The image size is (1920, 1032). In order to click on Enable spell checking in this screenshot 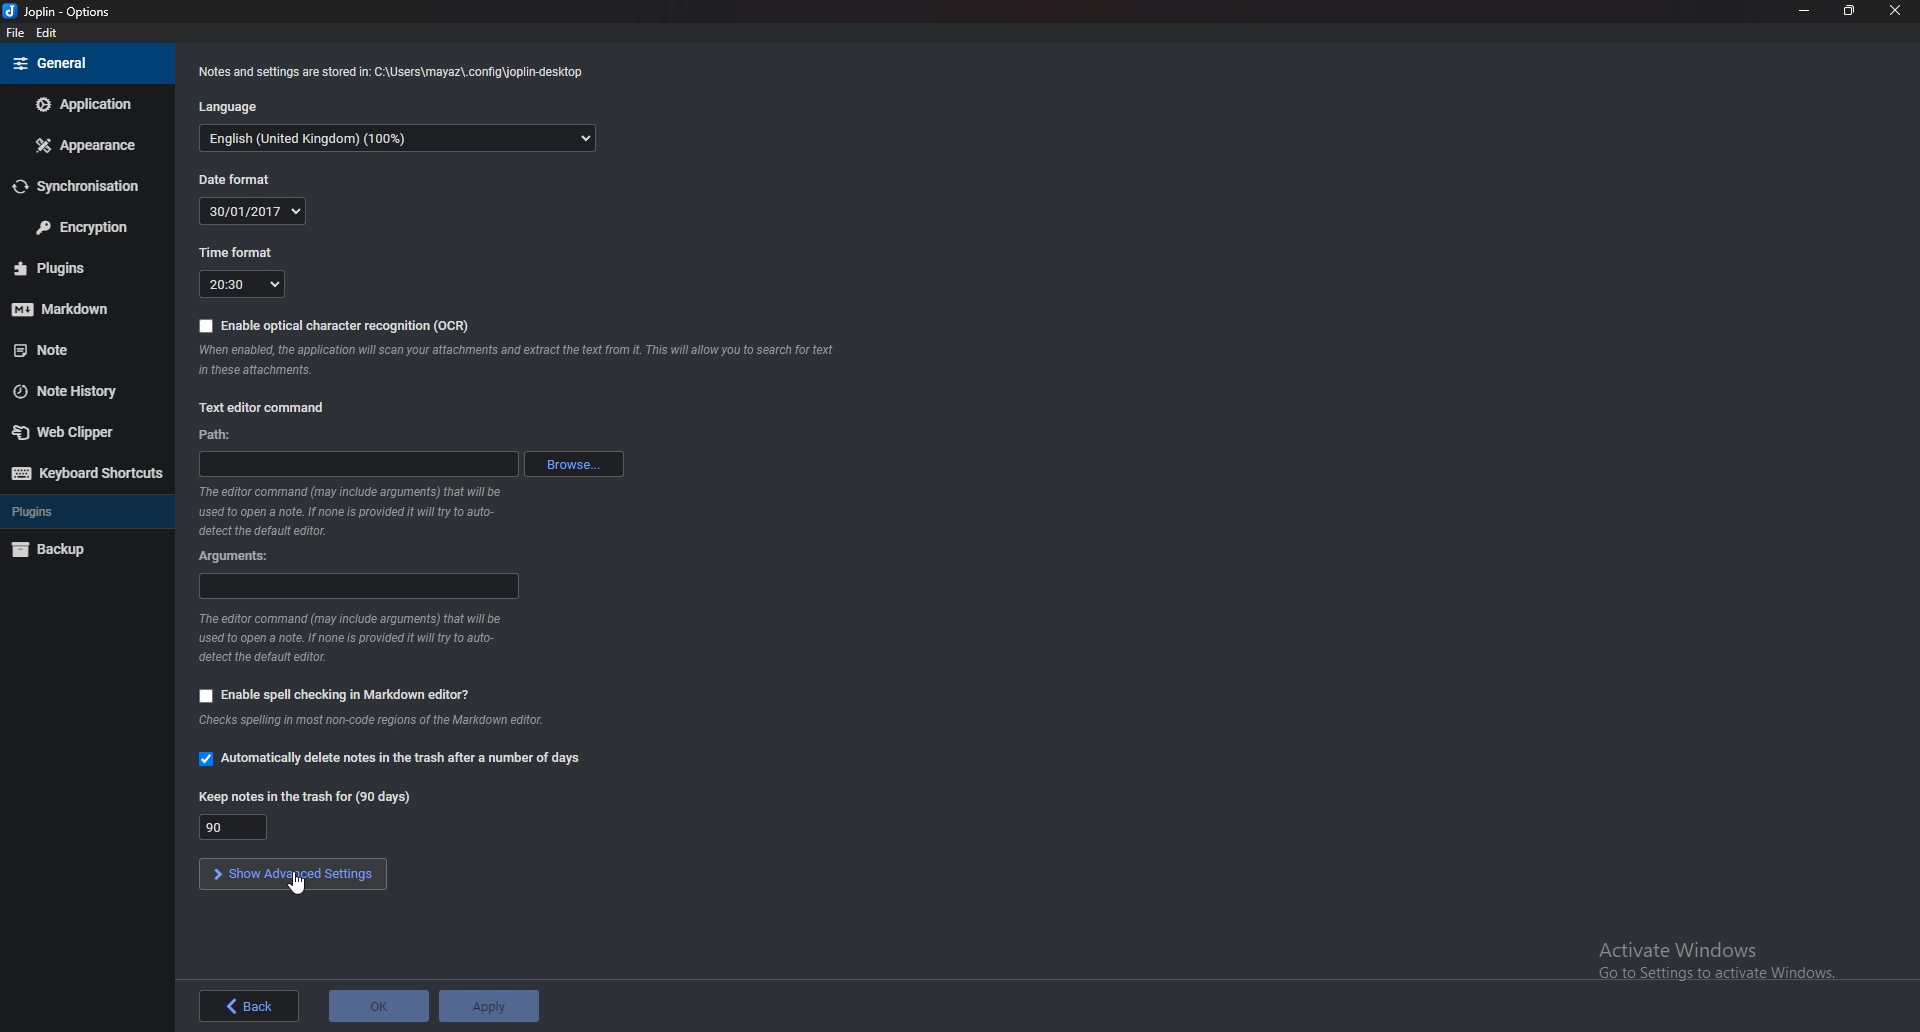, I will do `click(334, 693)`.